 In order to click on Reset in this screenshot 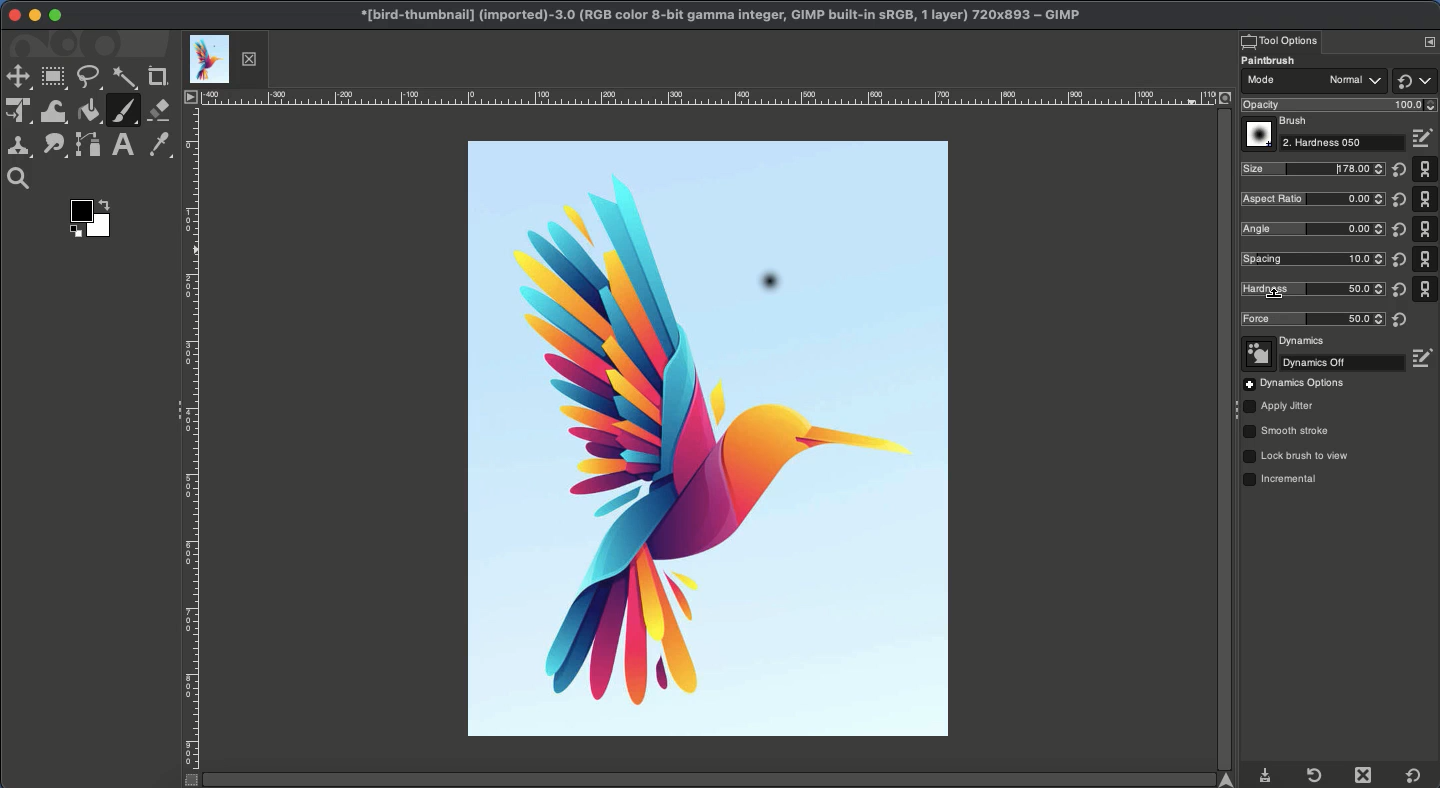, I will do `click(1397, 245)`.